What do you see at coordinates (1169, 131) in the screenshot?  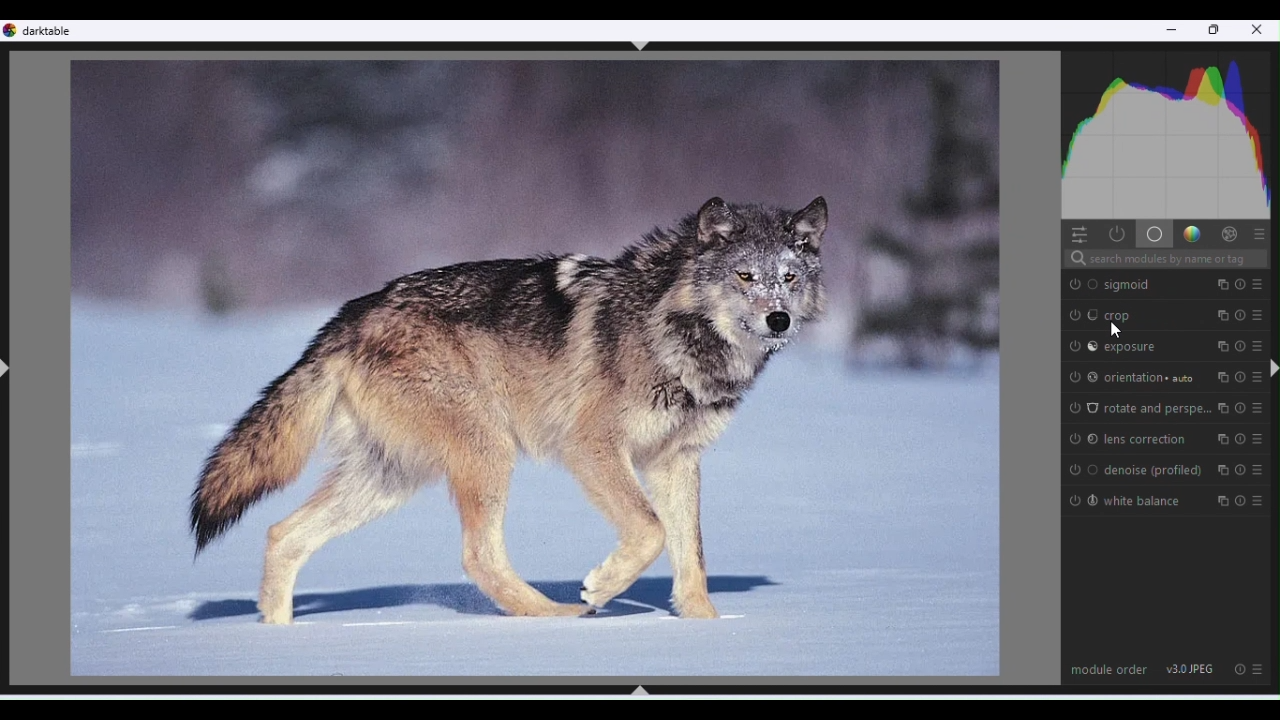 I see `Histogram` at bounding box center [1169, 131].